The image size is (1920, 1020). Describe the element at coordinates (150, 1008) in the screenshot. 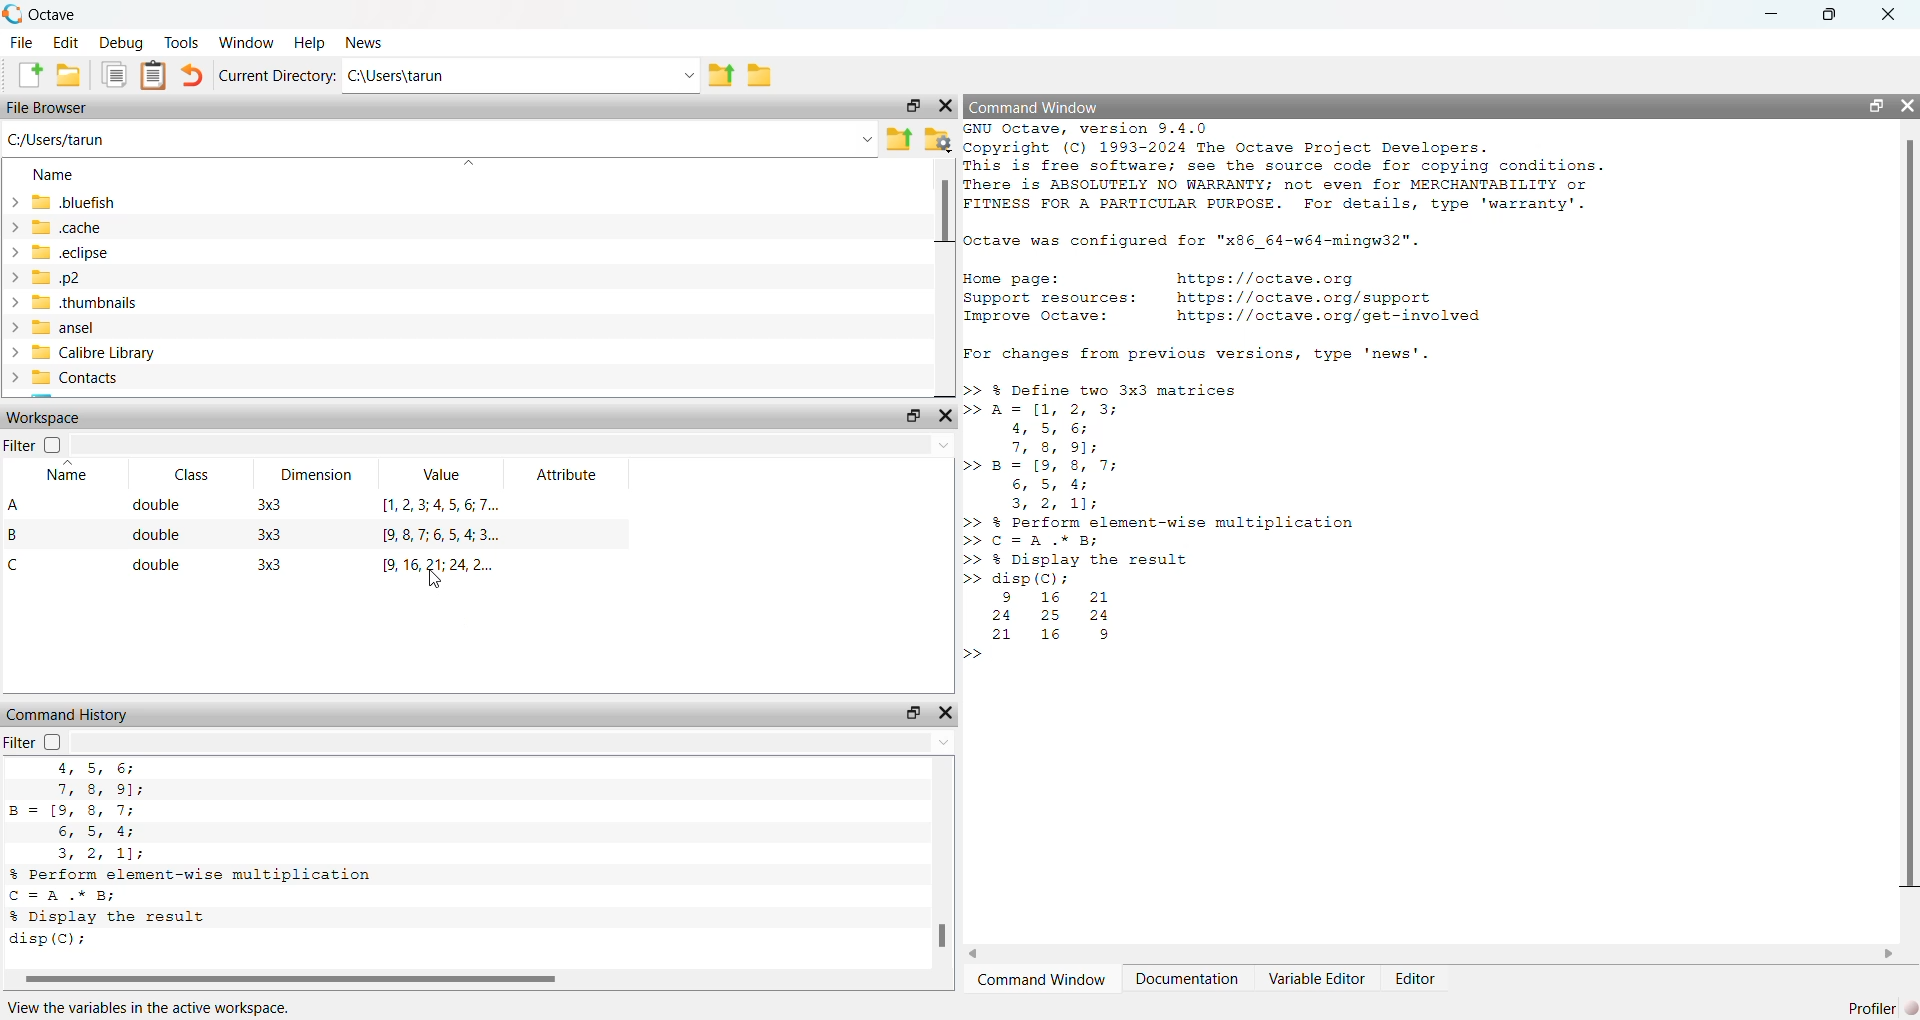

I see `View the variables in the active workspace.` at that location.